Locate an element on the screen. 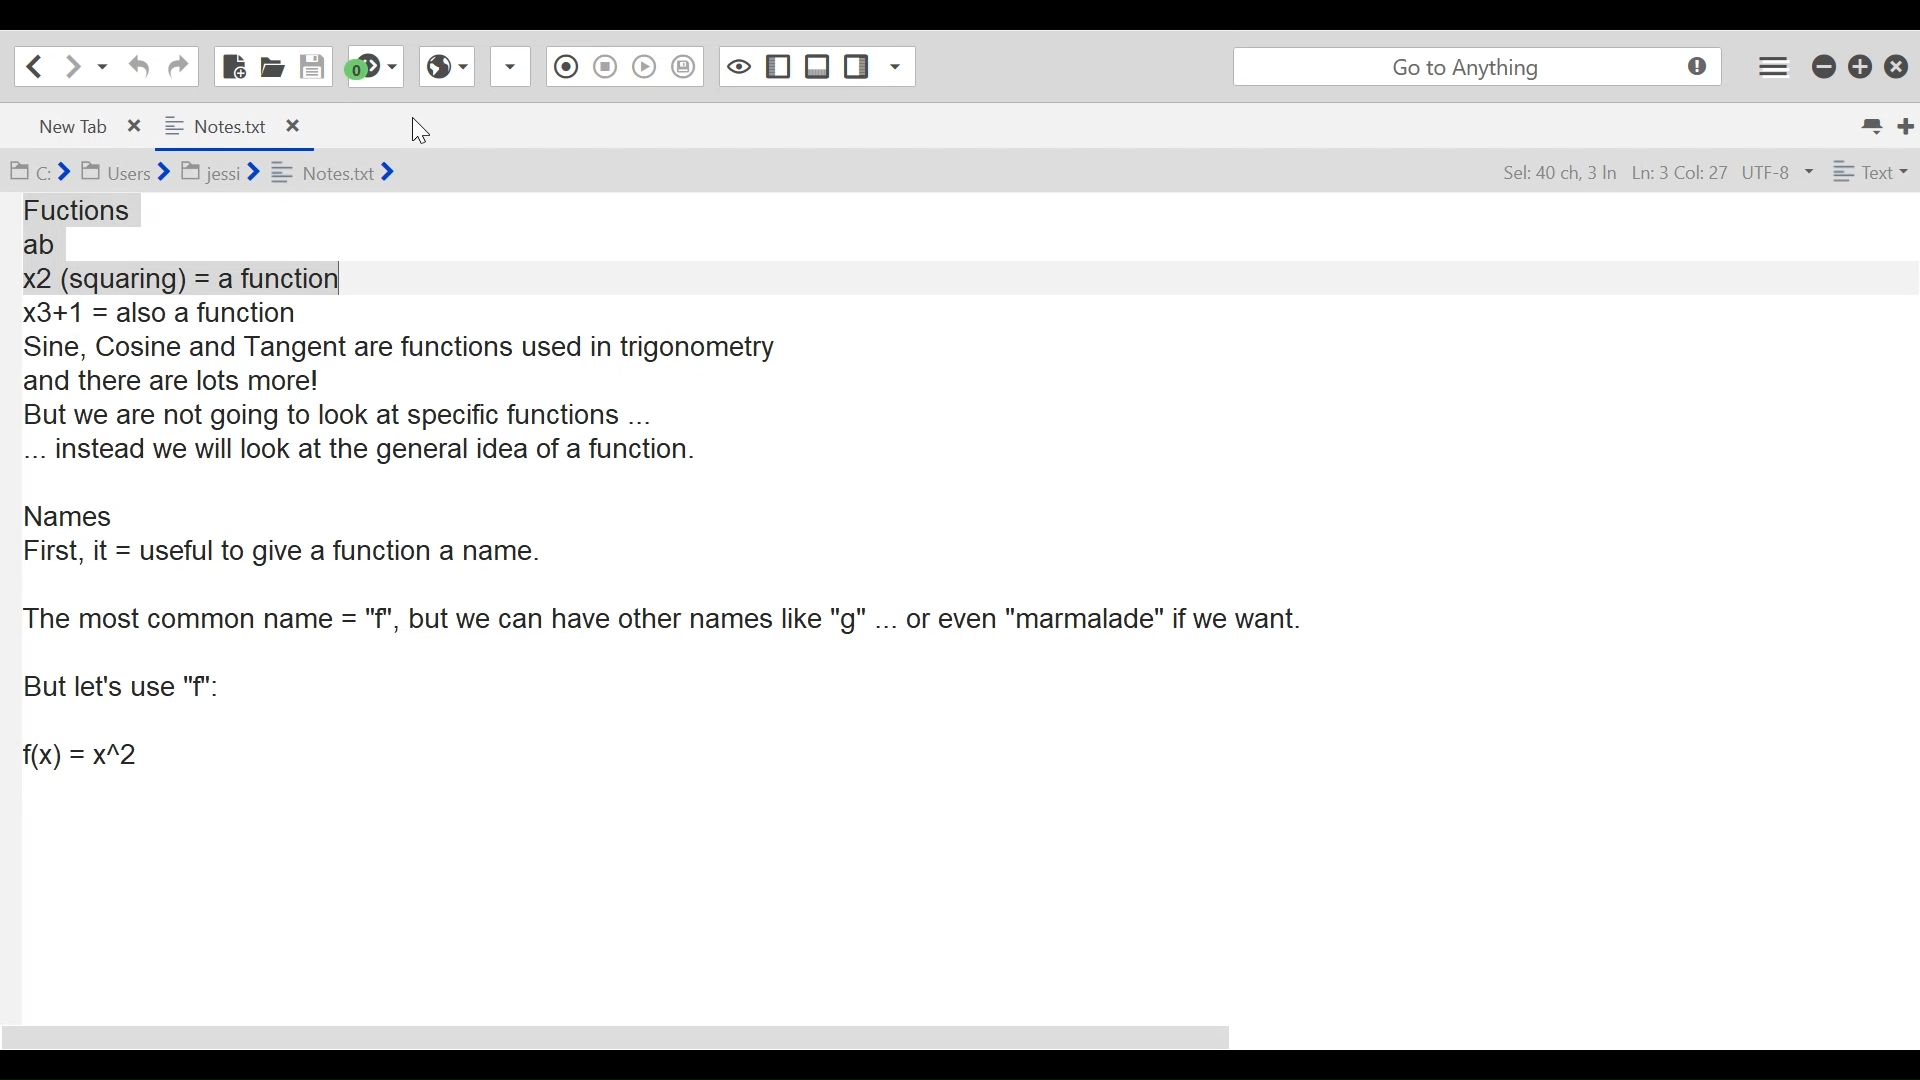 The width and height of the screenshot is (1920, 1080). Undo last Action is located at coordinates (143, 66).